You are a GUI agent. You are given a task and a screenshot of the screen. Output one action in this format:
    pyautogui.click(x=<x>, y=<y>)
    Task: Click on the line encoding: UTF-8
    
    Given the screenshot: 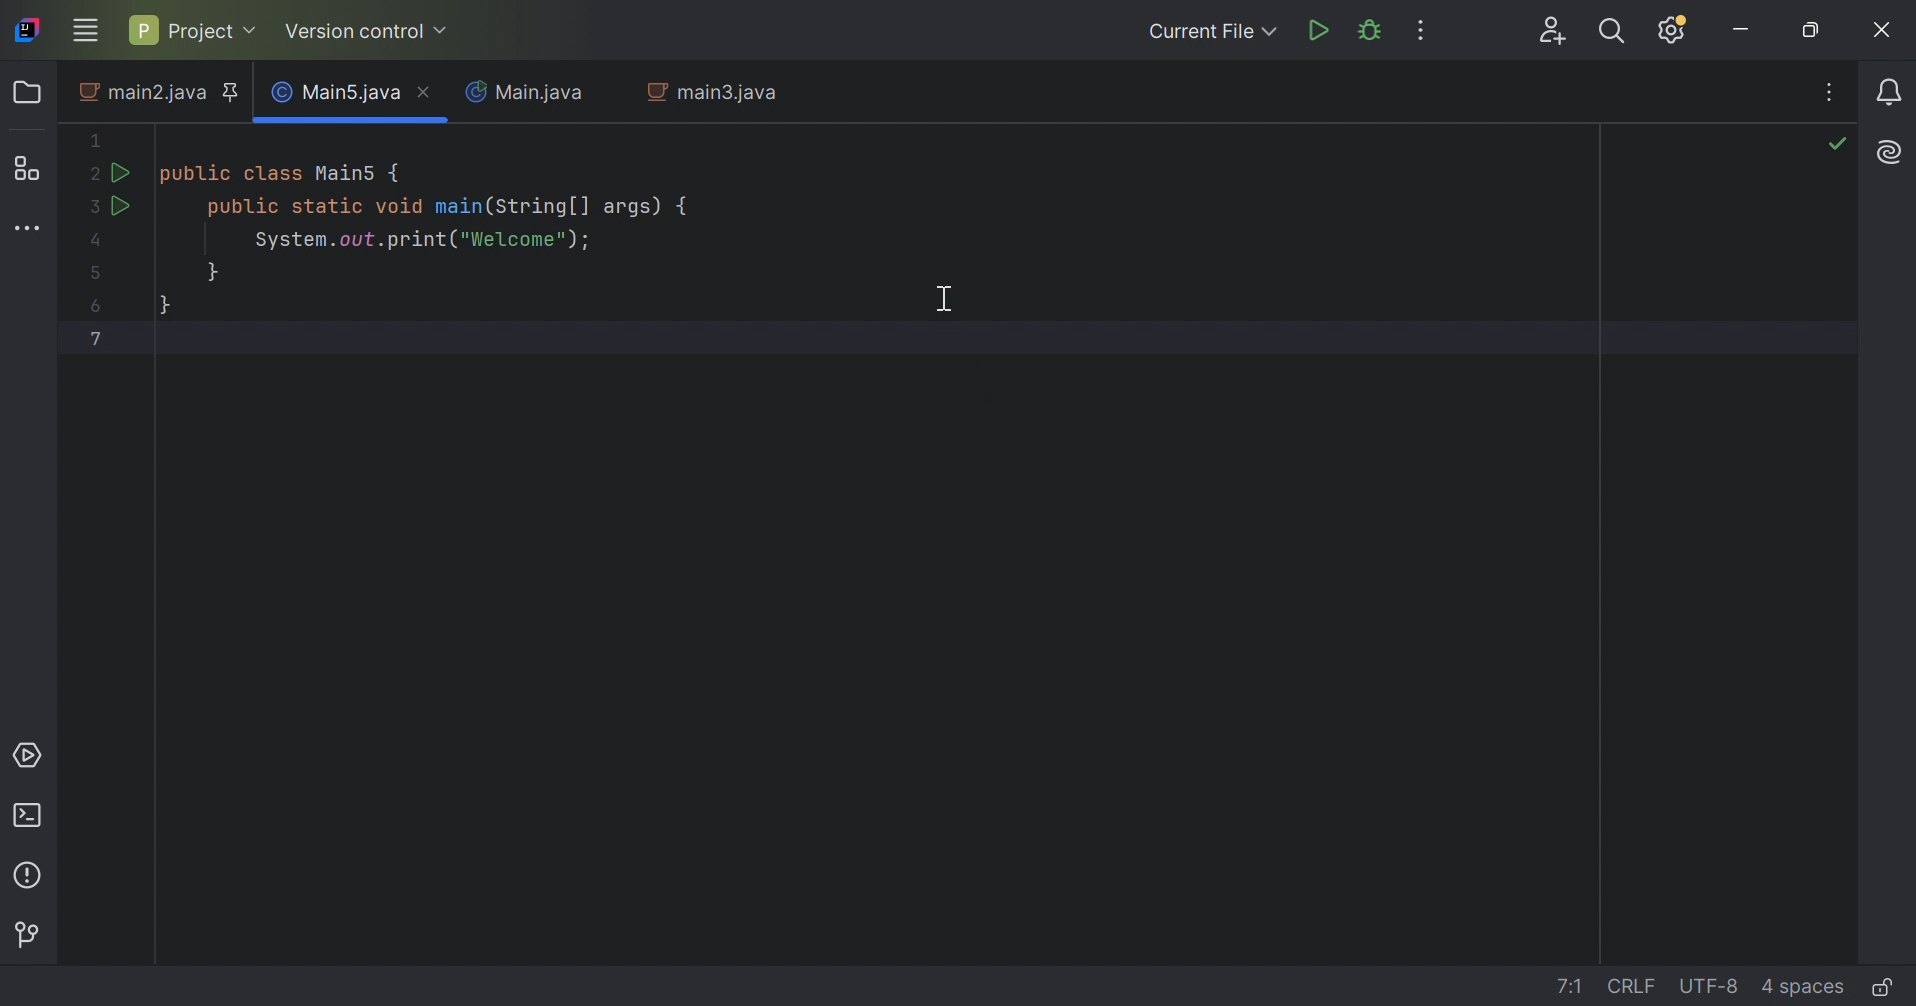 What is the action you would take?
    pyautogui.click(x=1710, y=986)
    